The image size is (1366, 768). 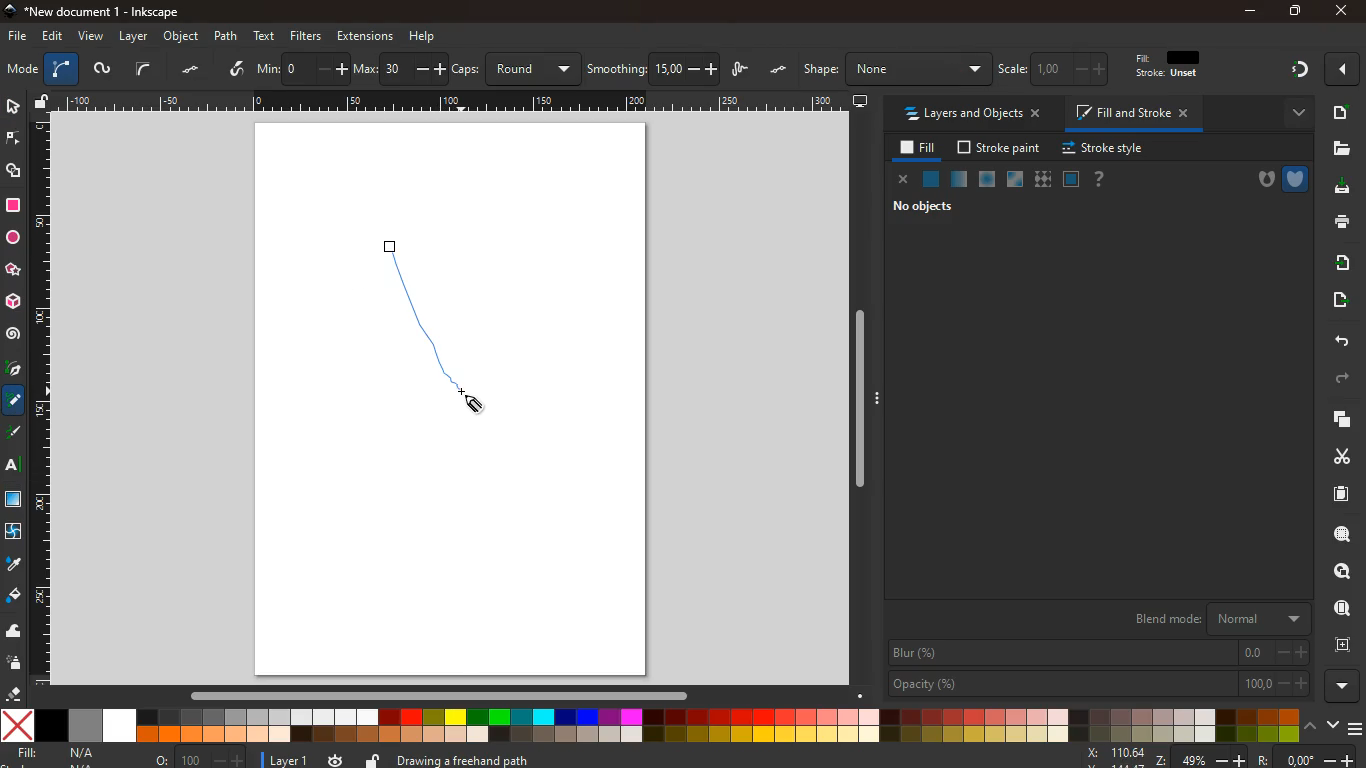 What do you see at coordinates (1343, 686) in the screenshot?
I see `more` at bounding box center [1343, 686].